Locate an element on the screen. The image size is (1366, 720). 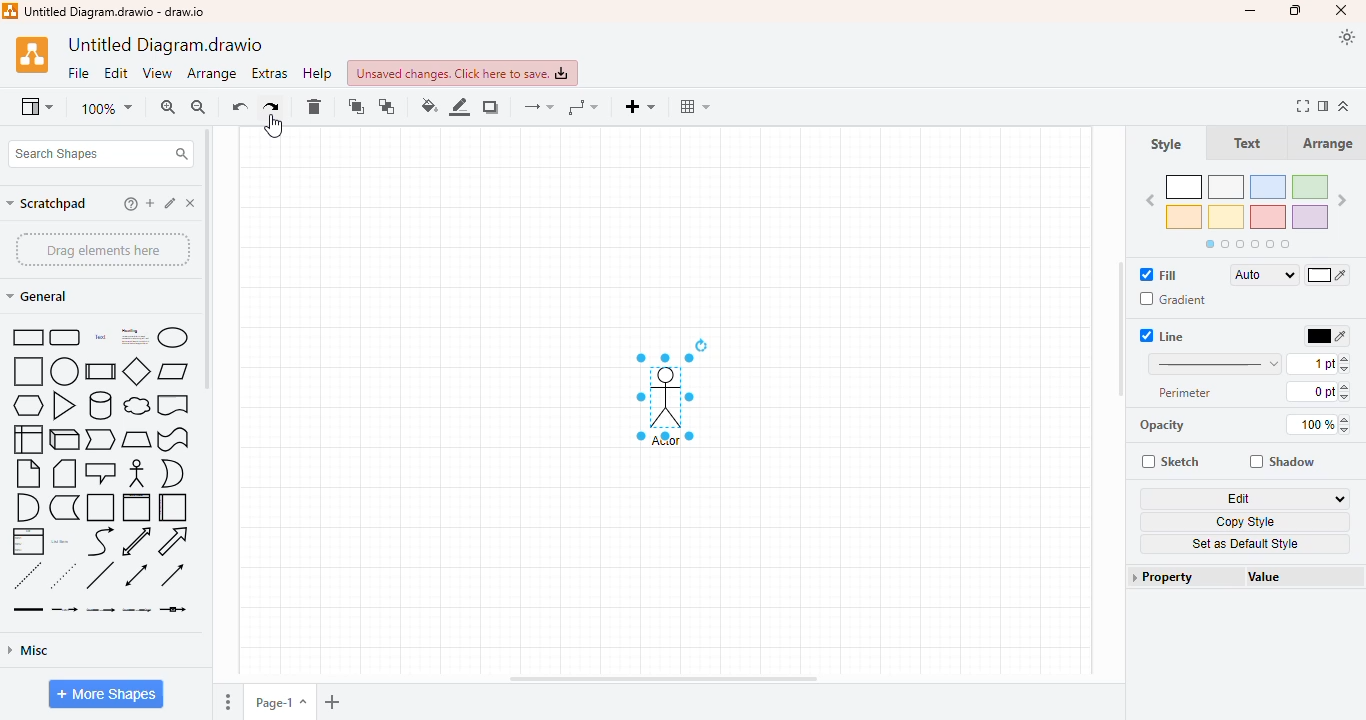
dotted line is located at coordinates (63, 575).